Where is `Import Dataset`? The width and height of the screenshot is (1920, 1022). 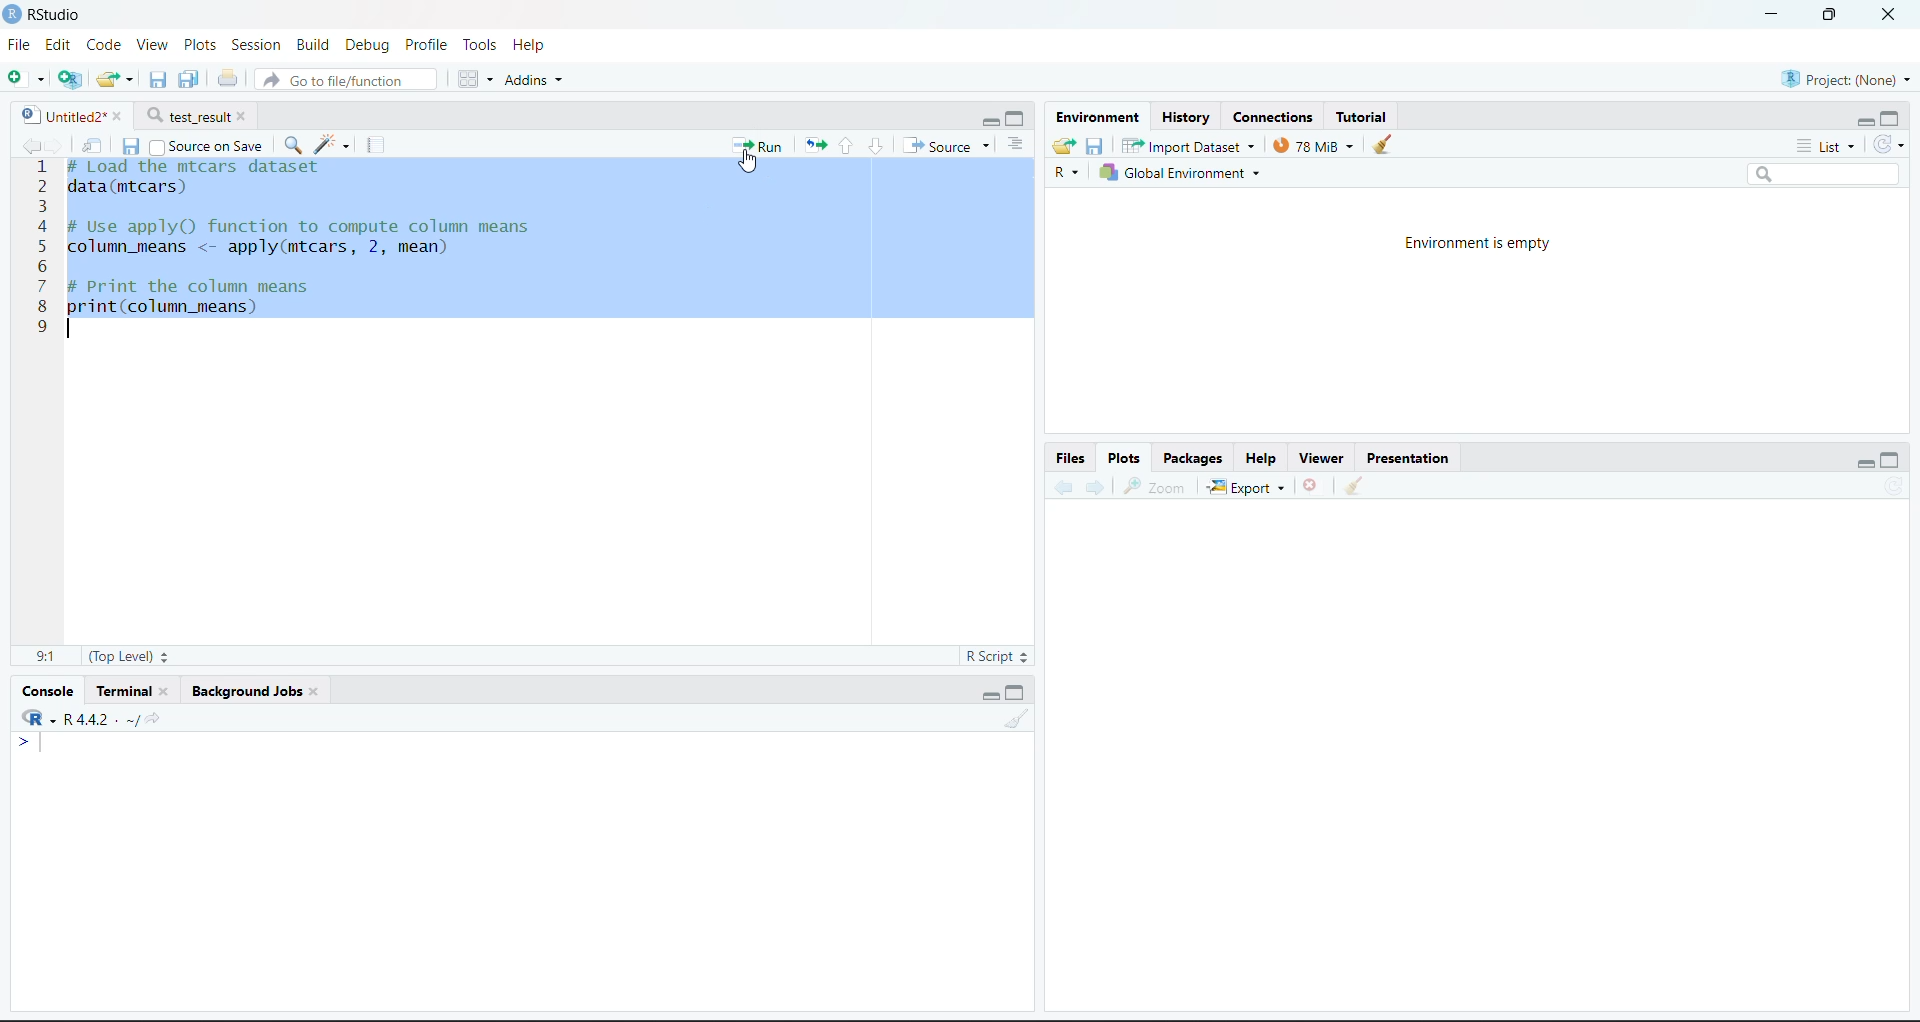
Import Dataset is located at coordinates (1188, 145).